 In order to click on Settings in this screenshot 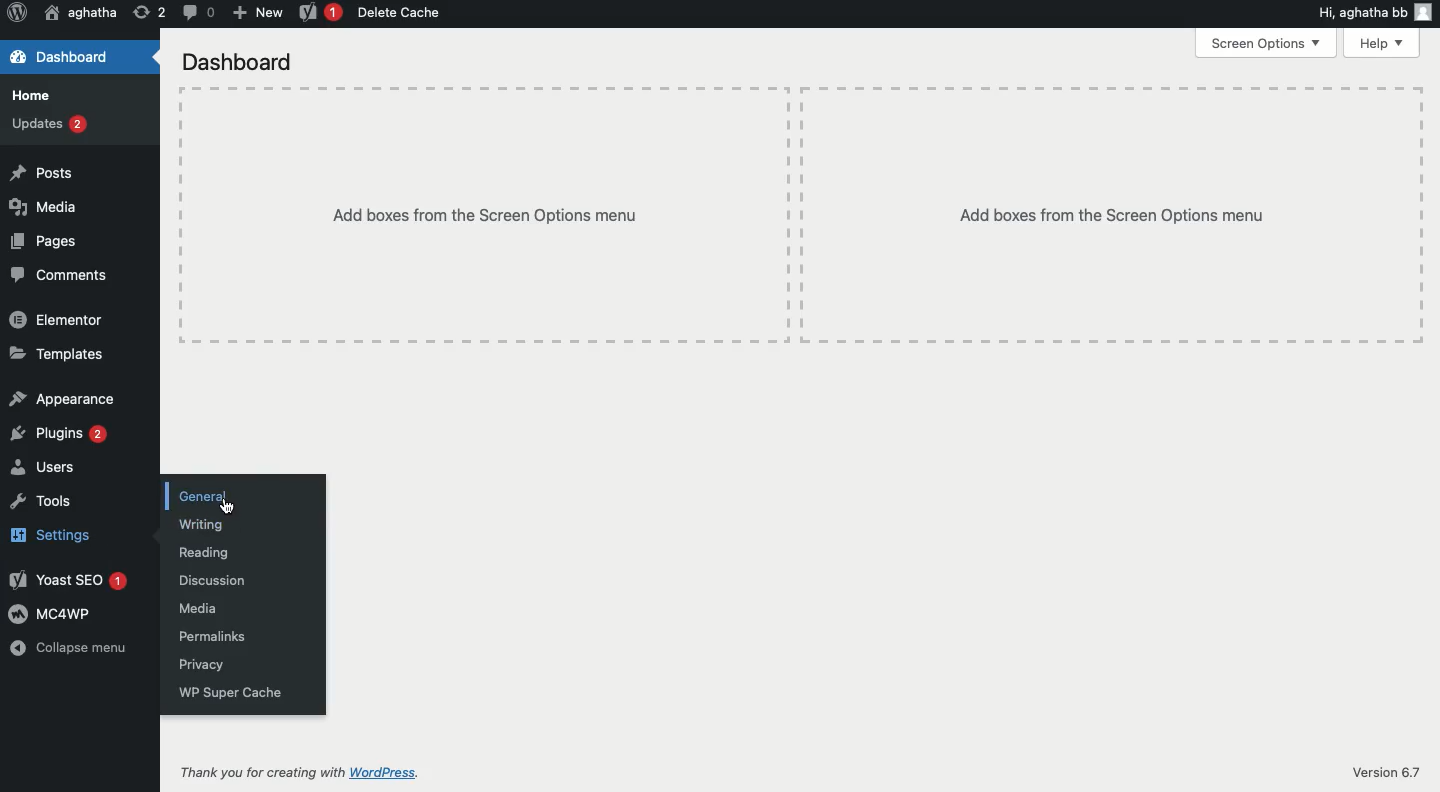, I will do `click(57, 539)`.